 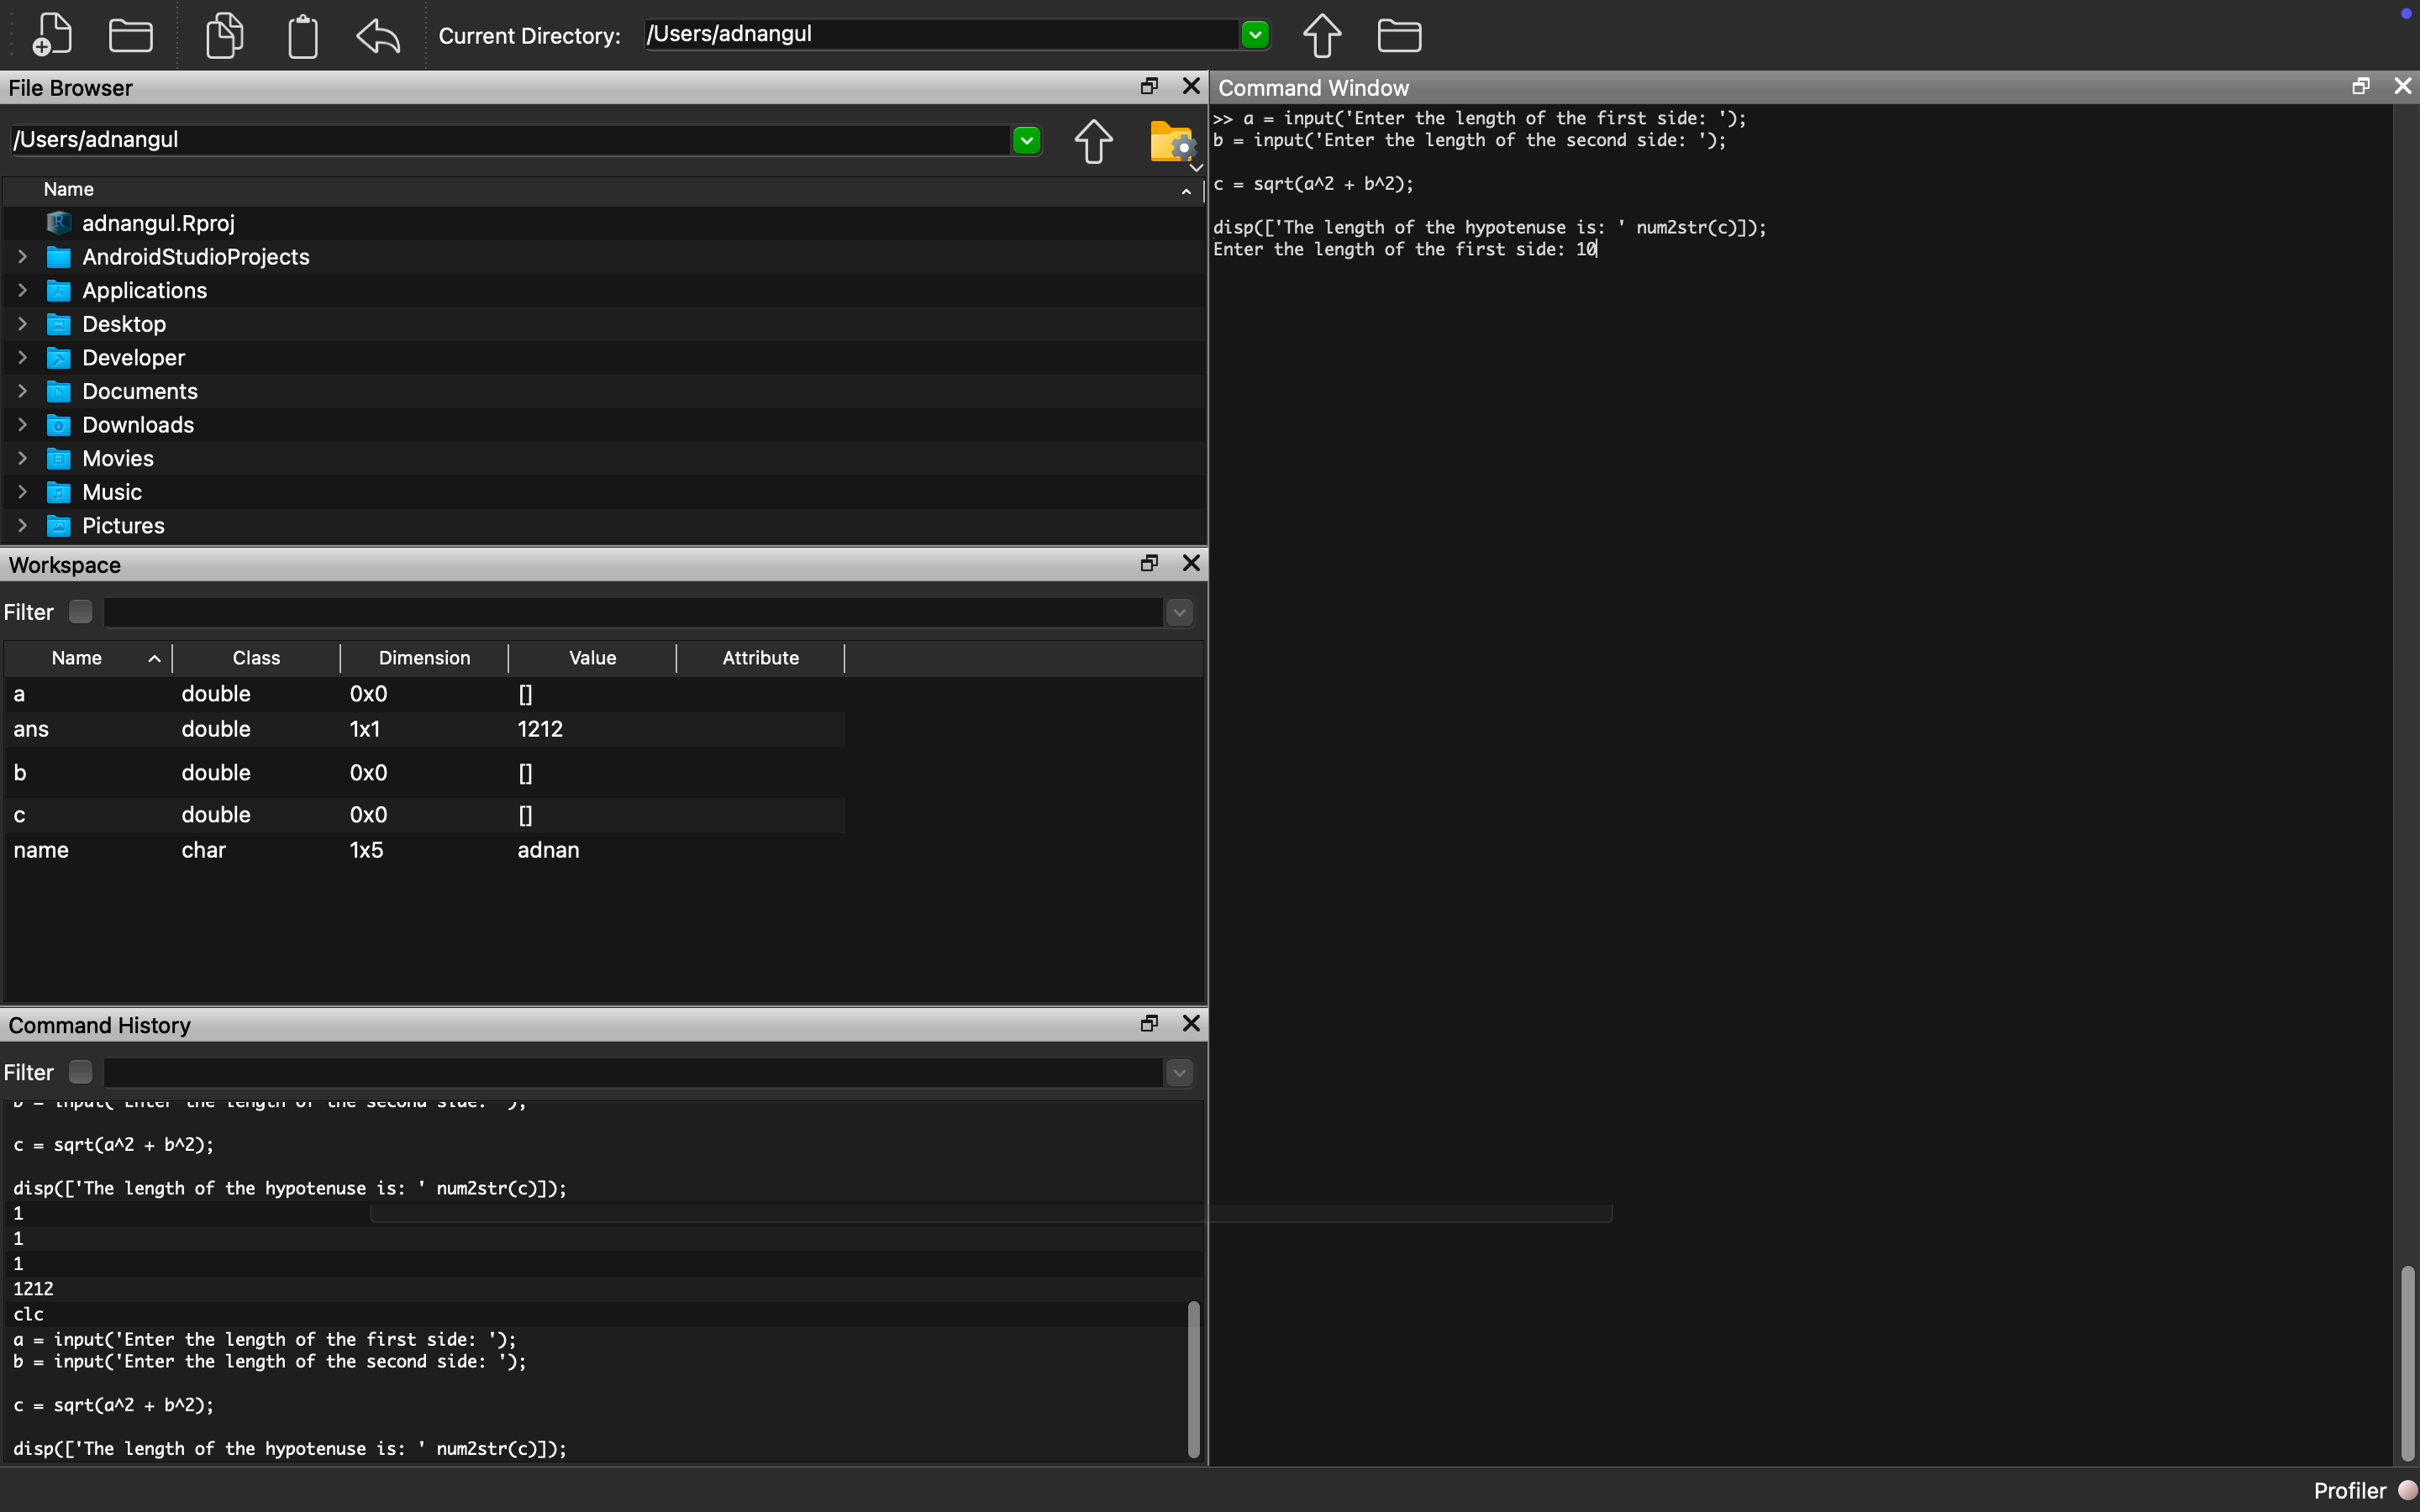 What do you see at coordinates (526, 772) in the screenshot?
I see `0` at bounding box center [526, 772].